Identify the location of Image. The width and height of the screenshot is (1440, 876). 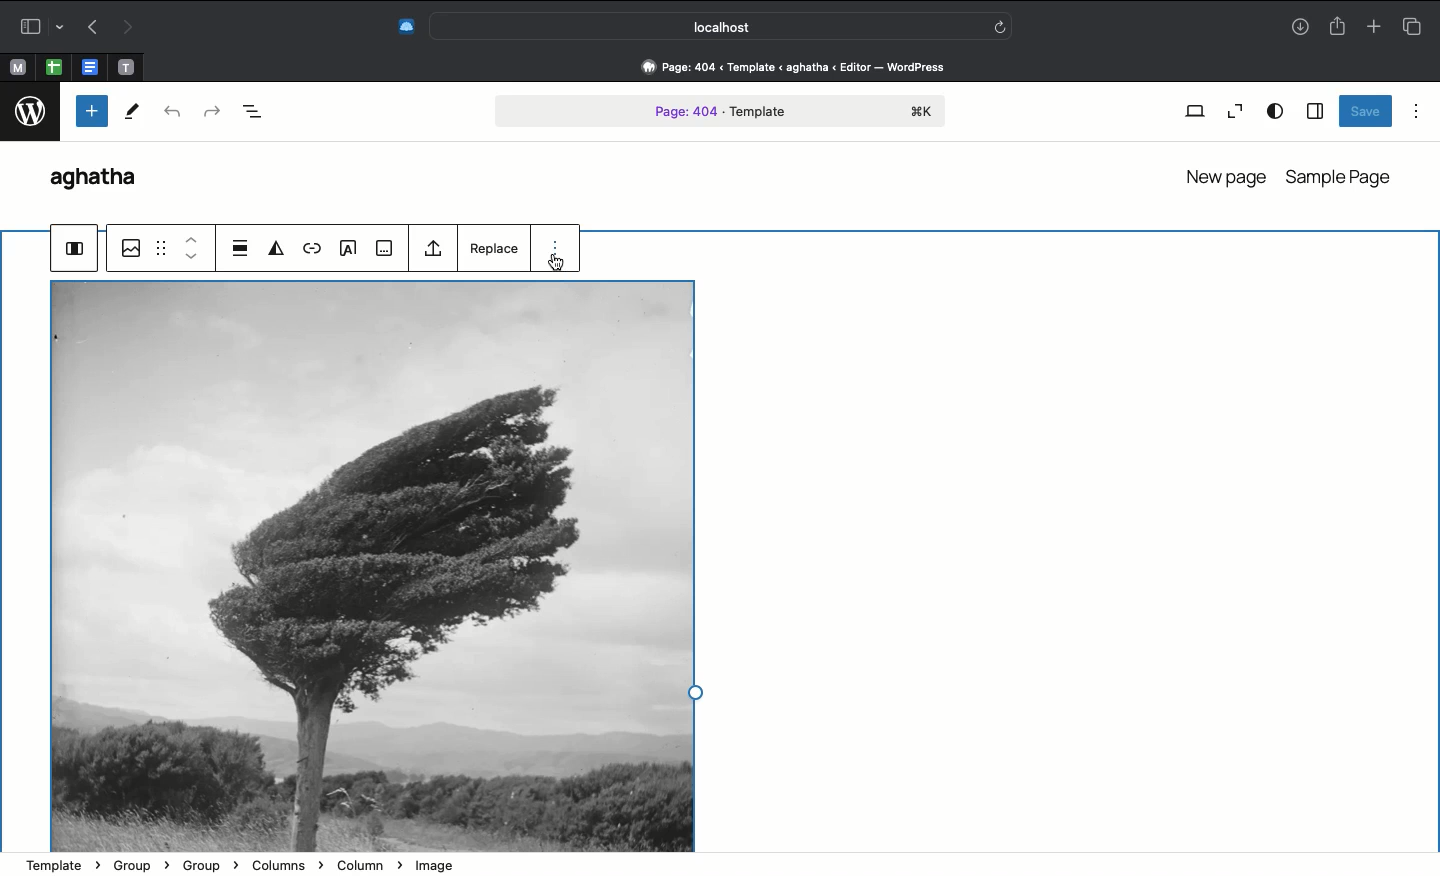
(372, 565).